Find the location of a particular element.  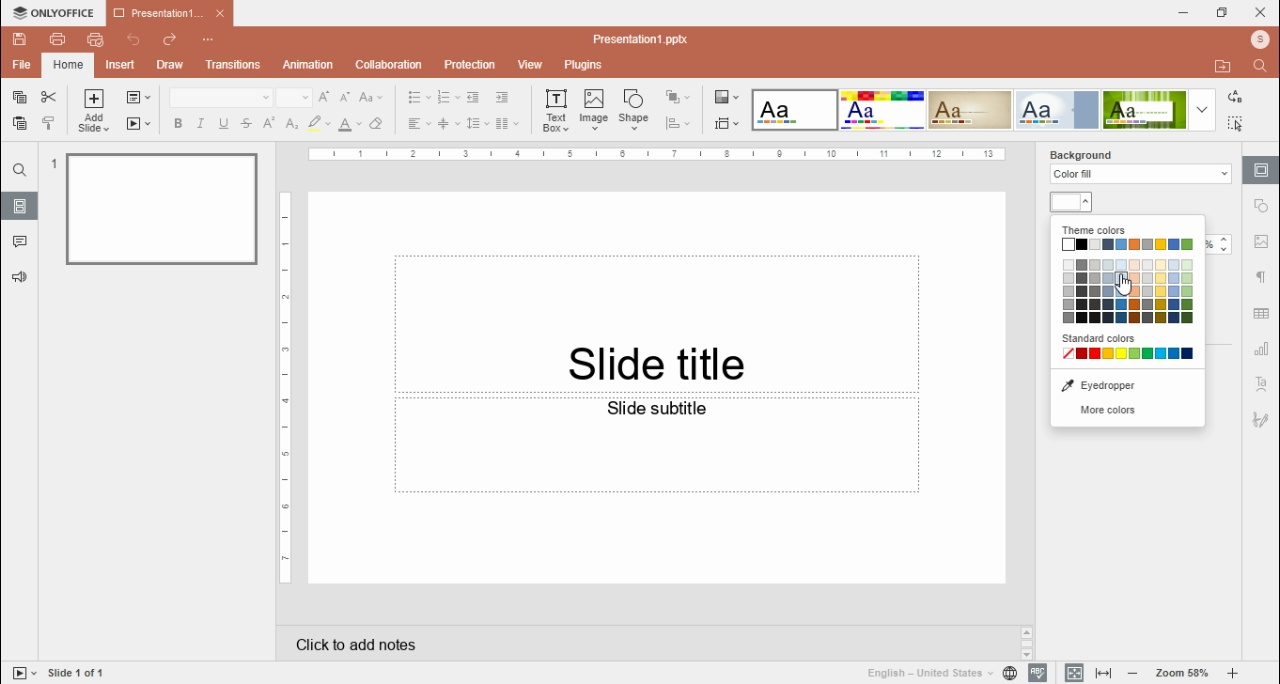

print file is located at coordinates (58, 39).